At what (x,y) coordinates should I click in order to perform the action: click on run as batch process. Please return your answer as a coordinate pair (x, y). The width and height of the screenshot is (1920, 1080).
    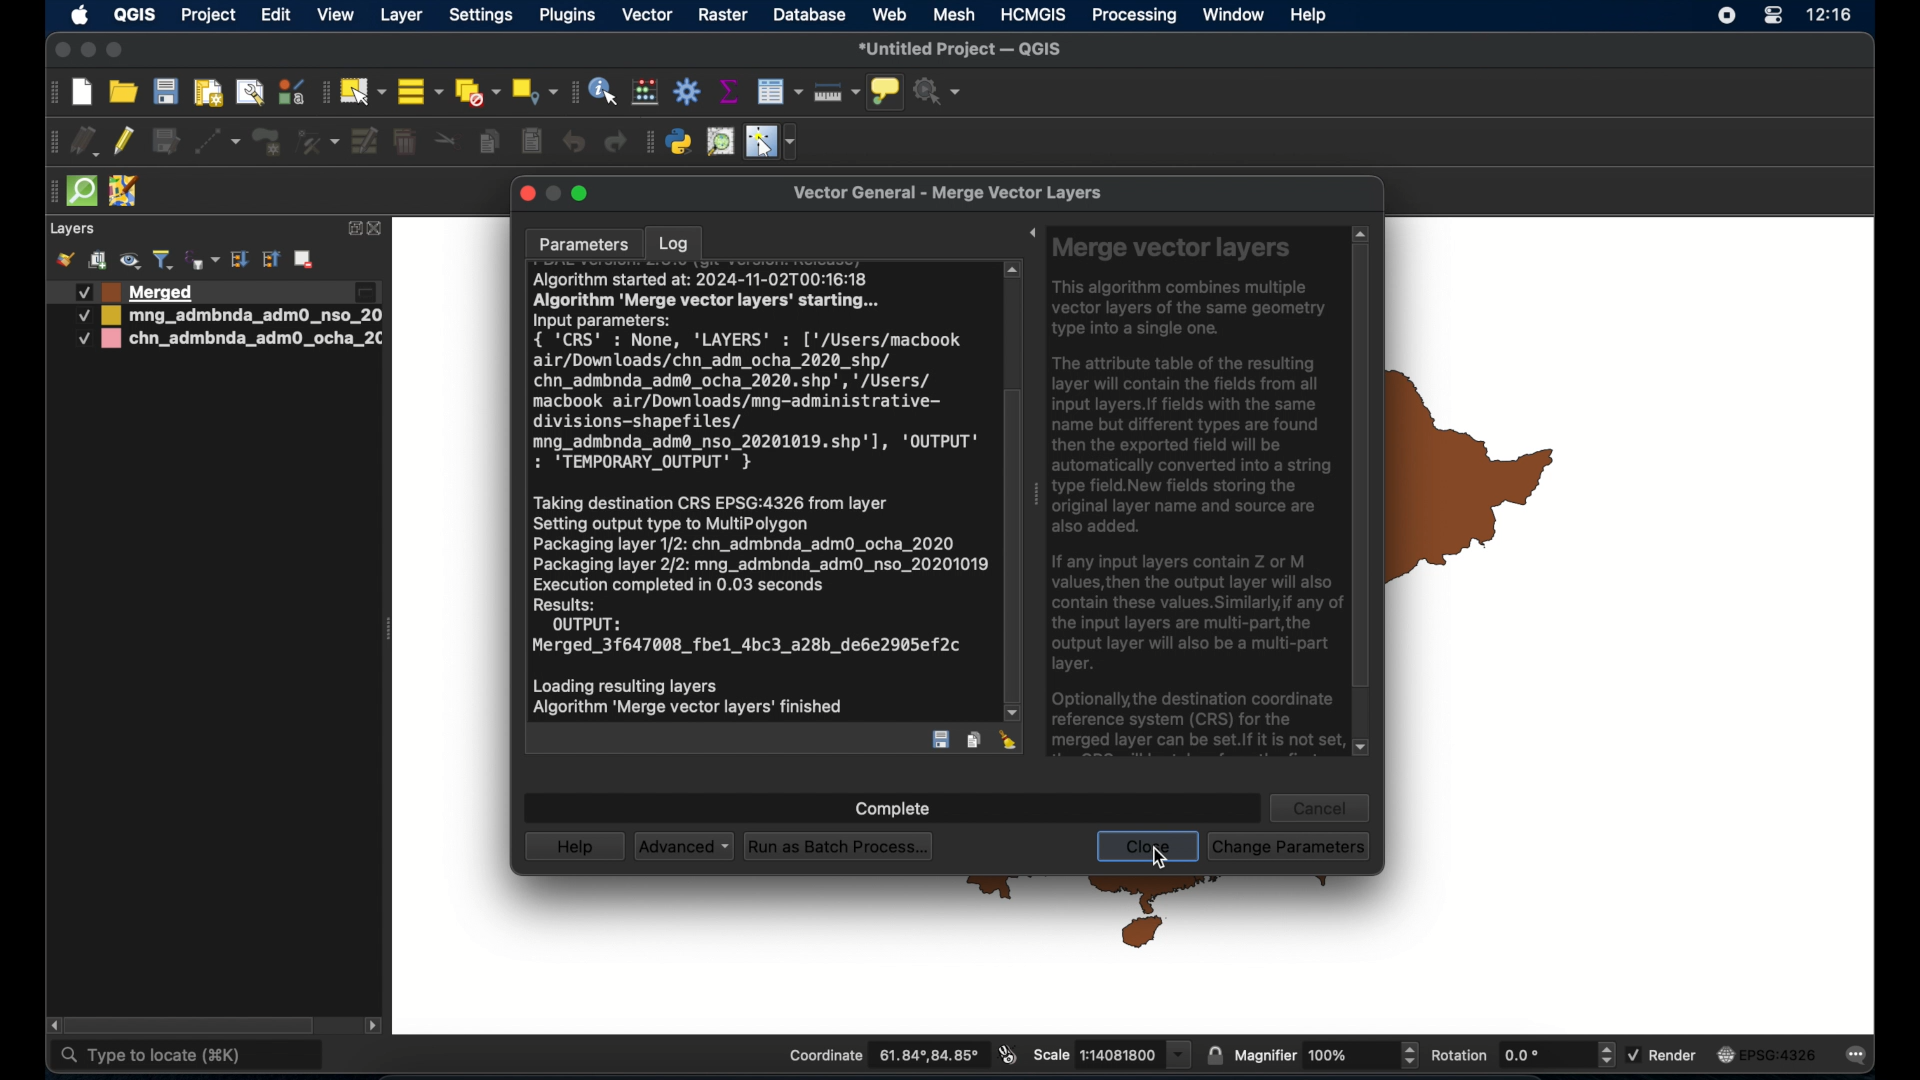
    Looking at the image, I should click on (840, 848).